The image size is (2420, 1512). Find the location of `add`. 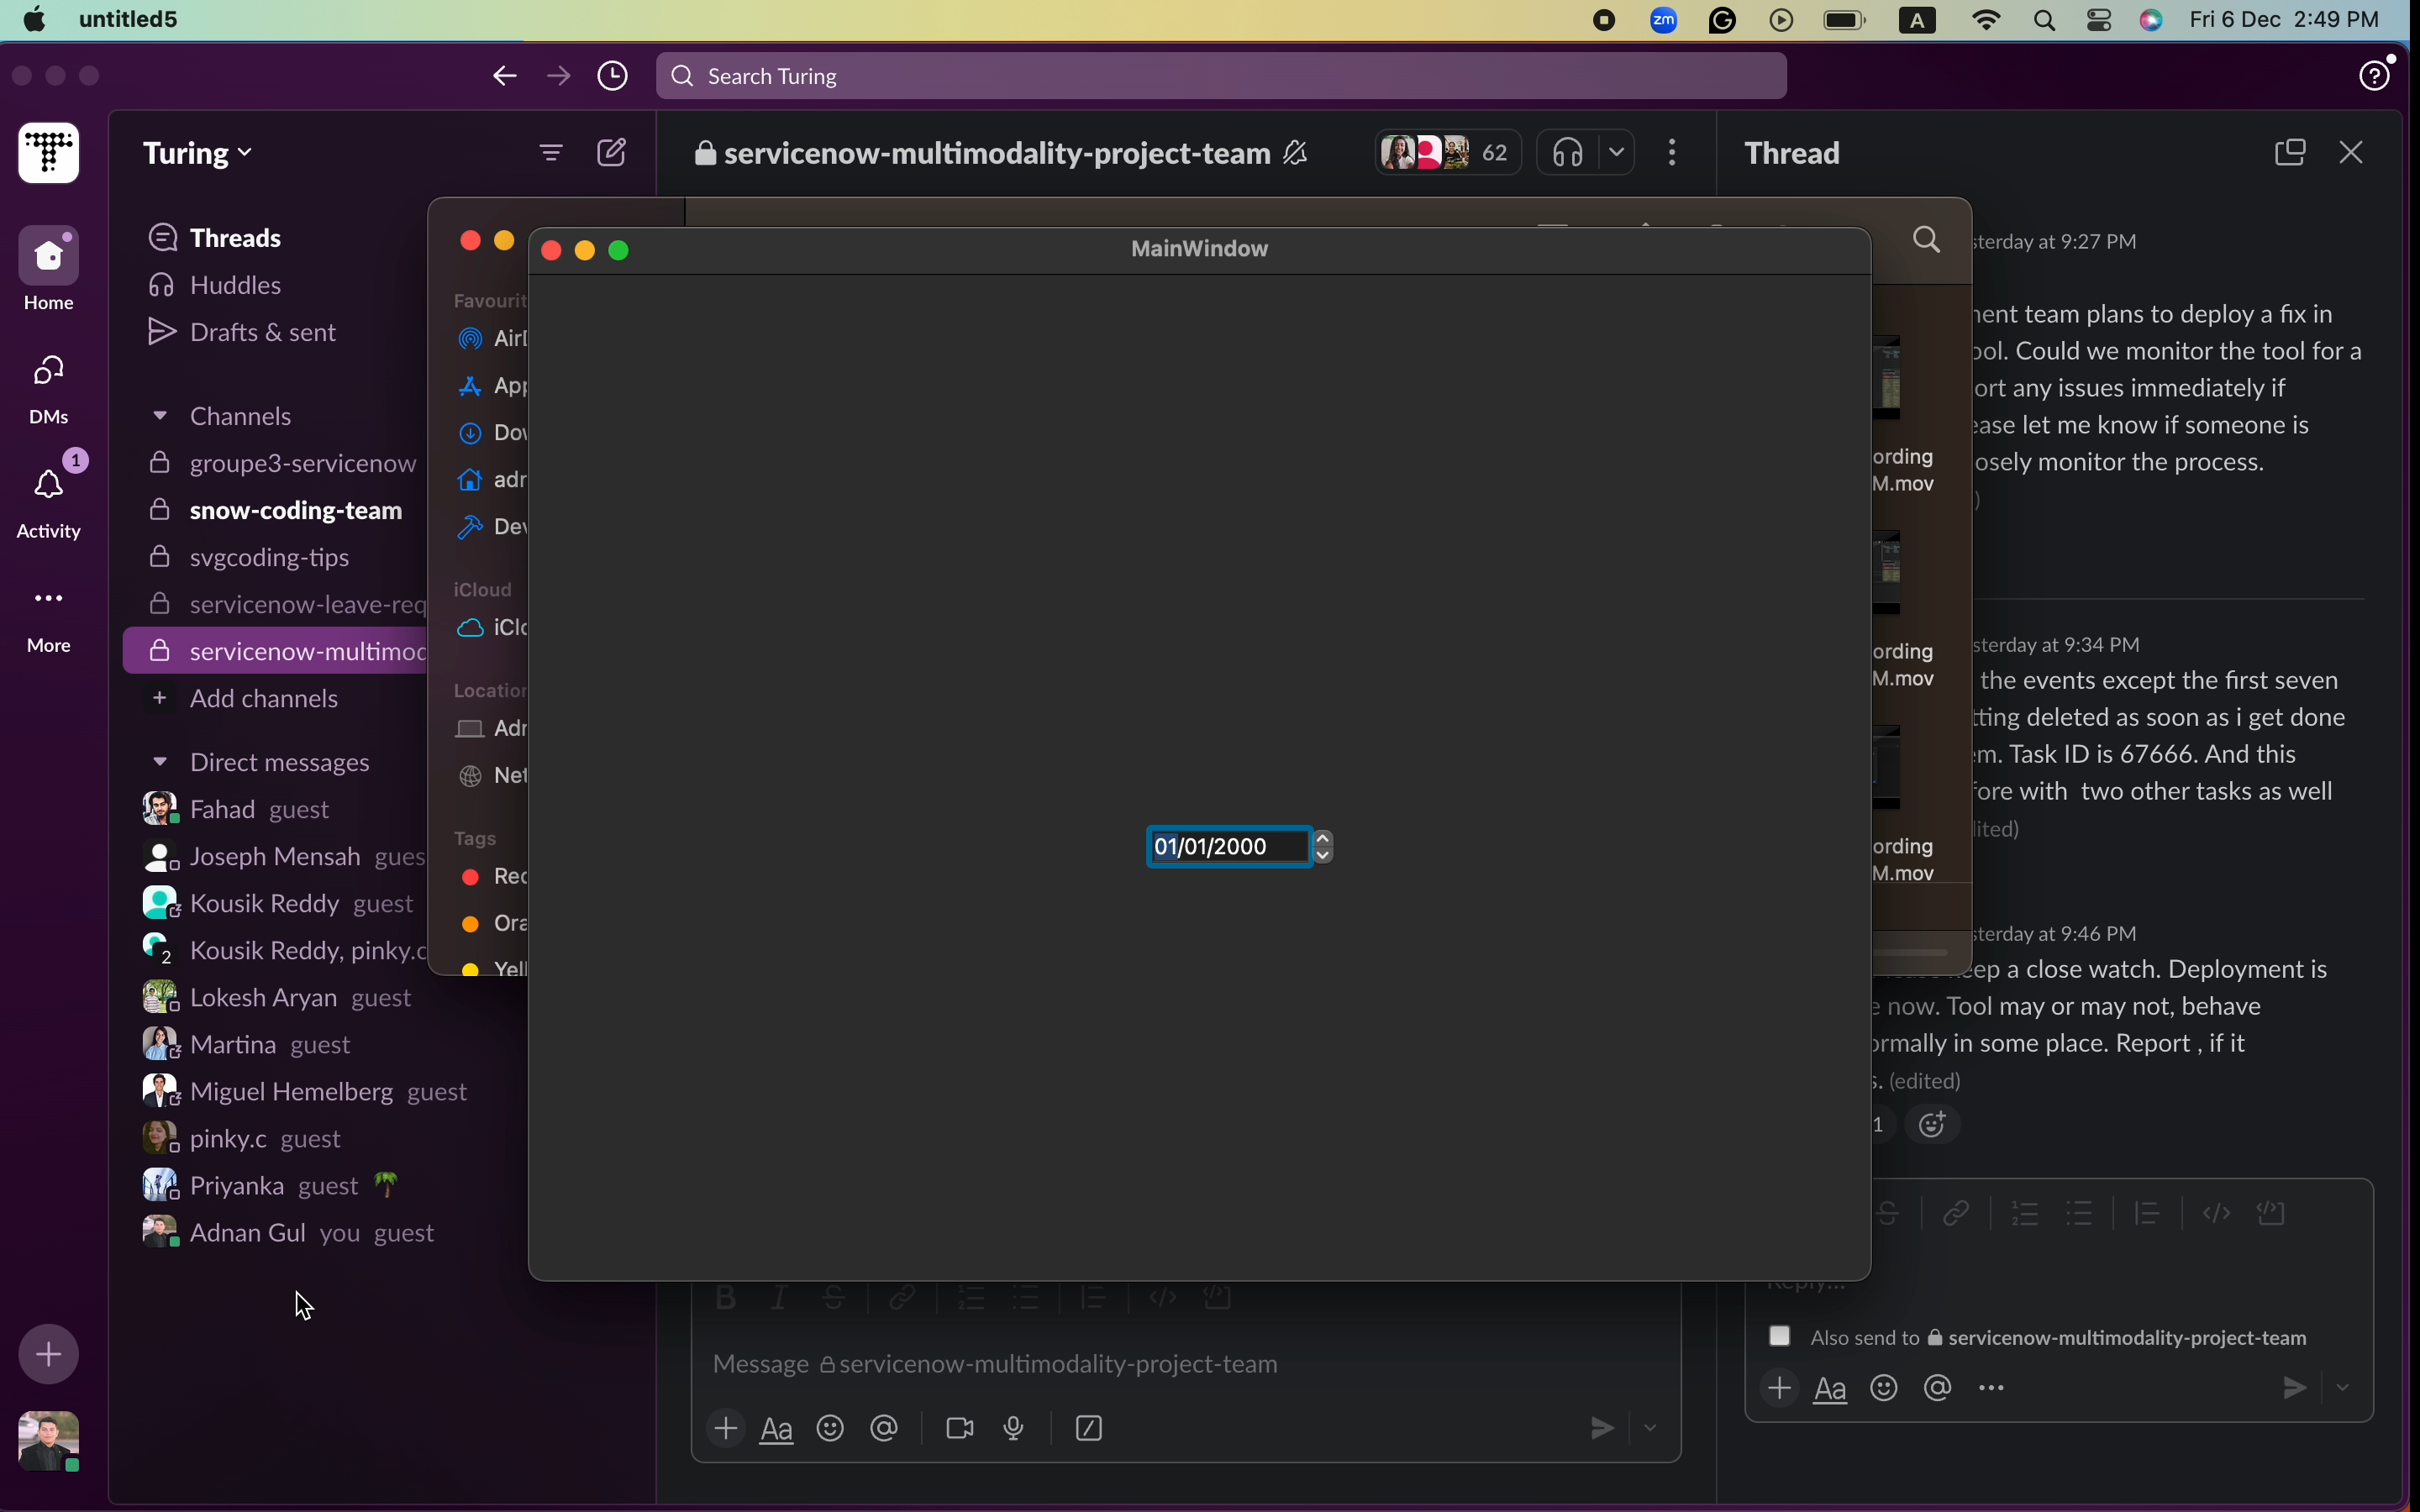

add is located at coordinates (1774, 1388).